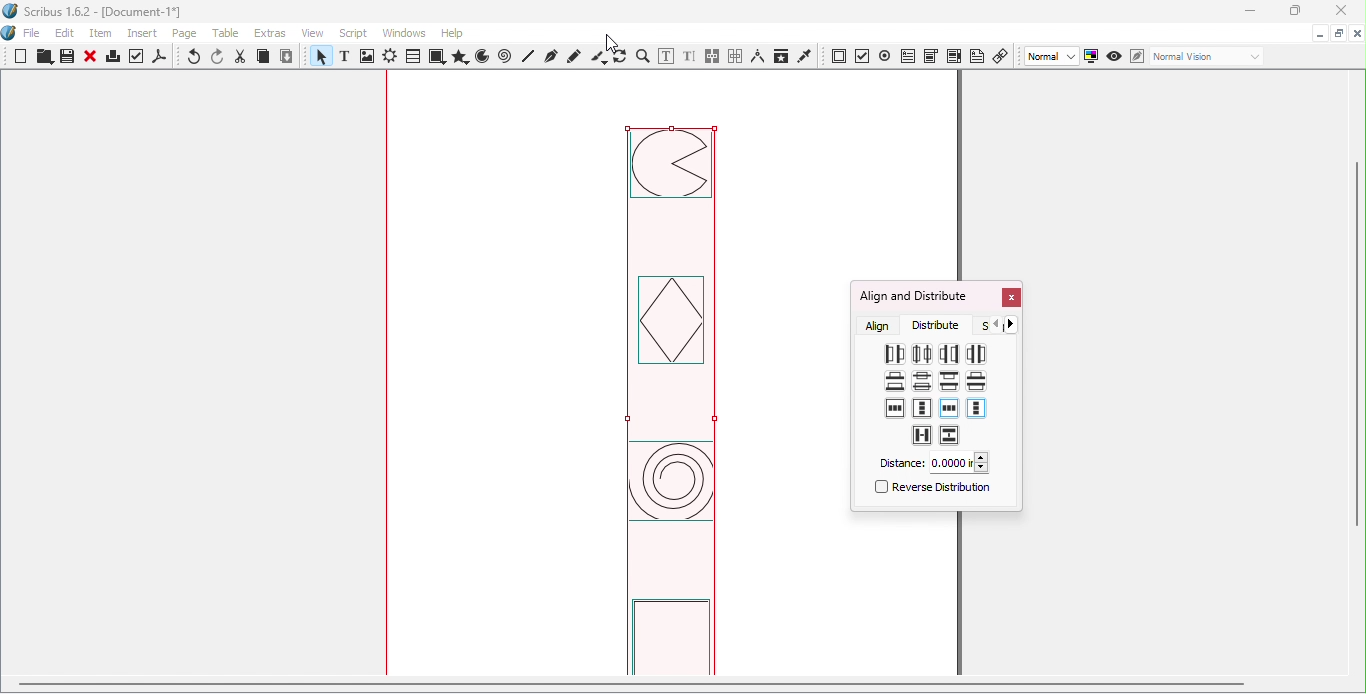  I want to click on Distribute tops equidistantly, so click(949, 380).